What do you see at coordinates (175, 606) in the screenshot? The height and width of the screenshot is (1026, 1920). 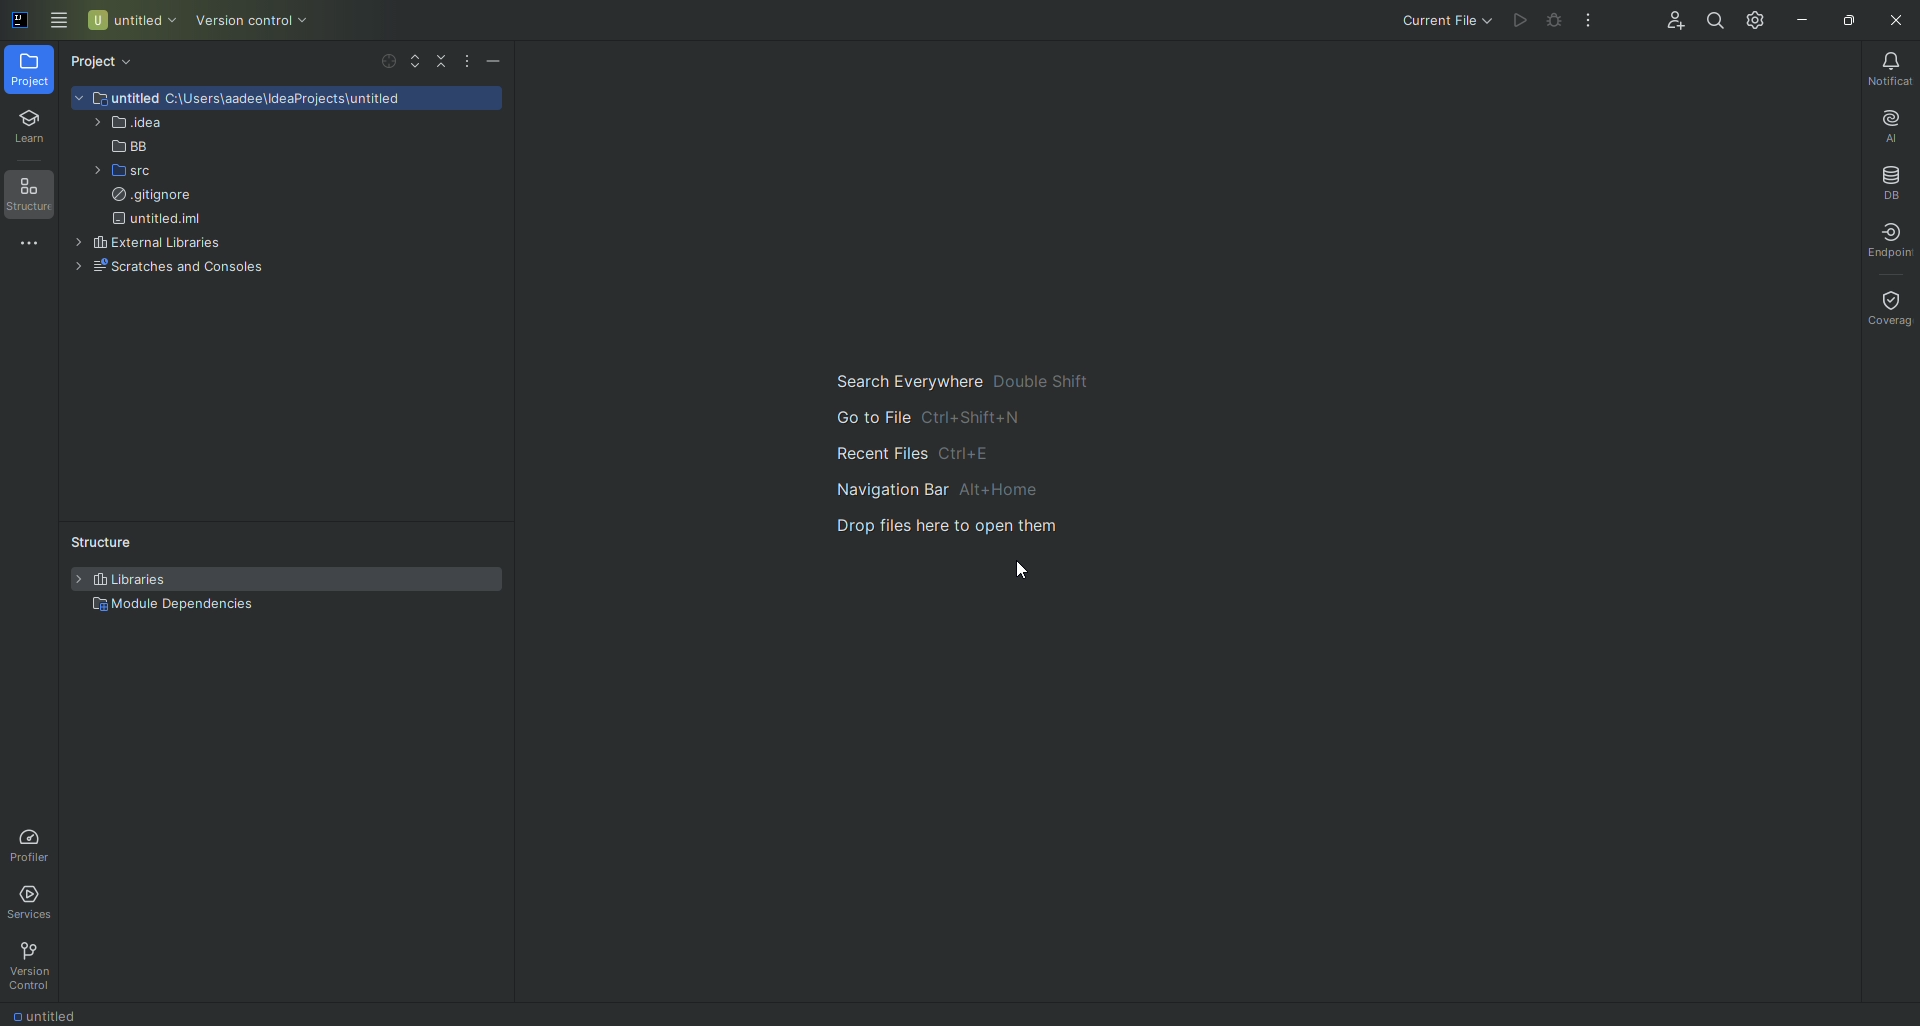 I see `Module Dependencies` at bounding box center [175, 606].